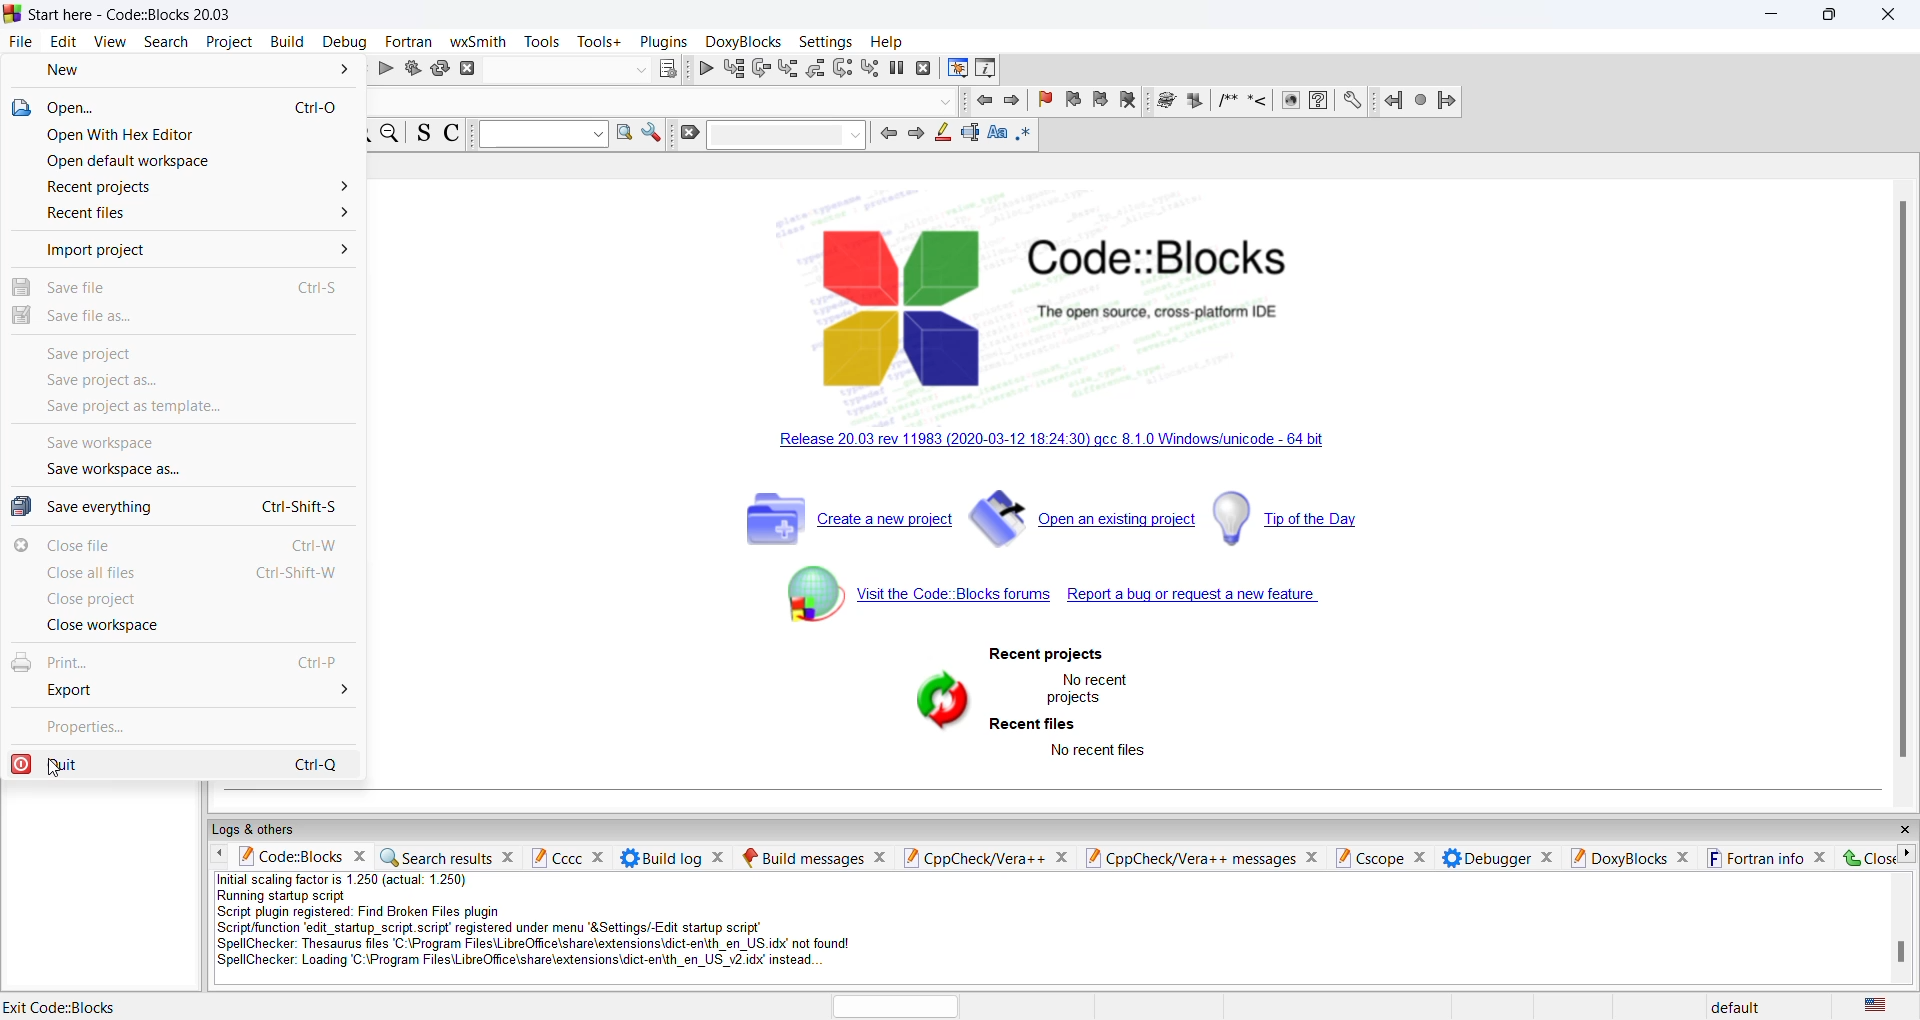 This screenshot has height=1020, width=1920. I want to click on search, so click(169, 42).